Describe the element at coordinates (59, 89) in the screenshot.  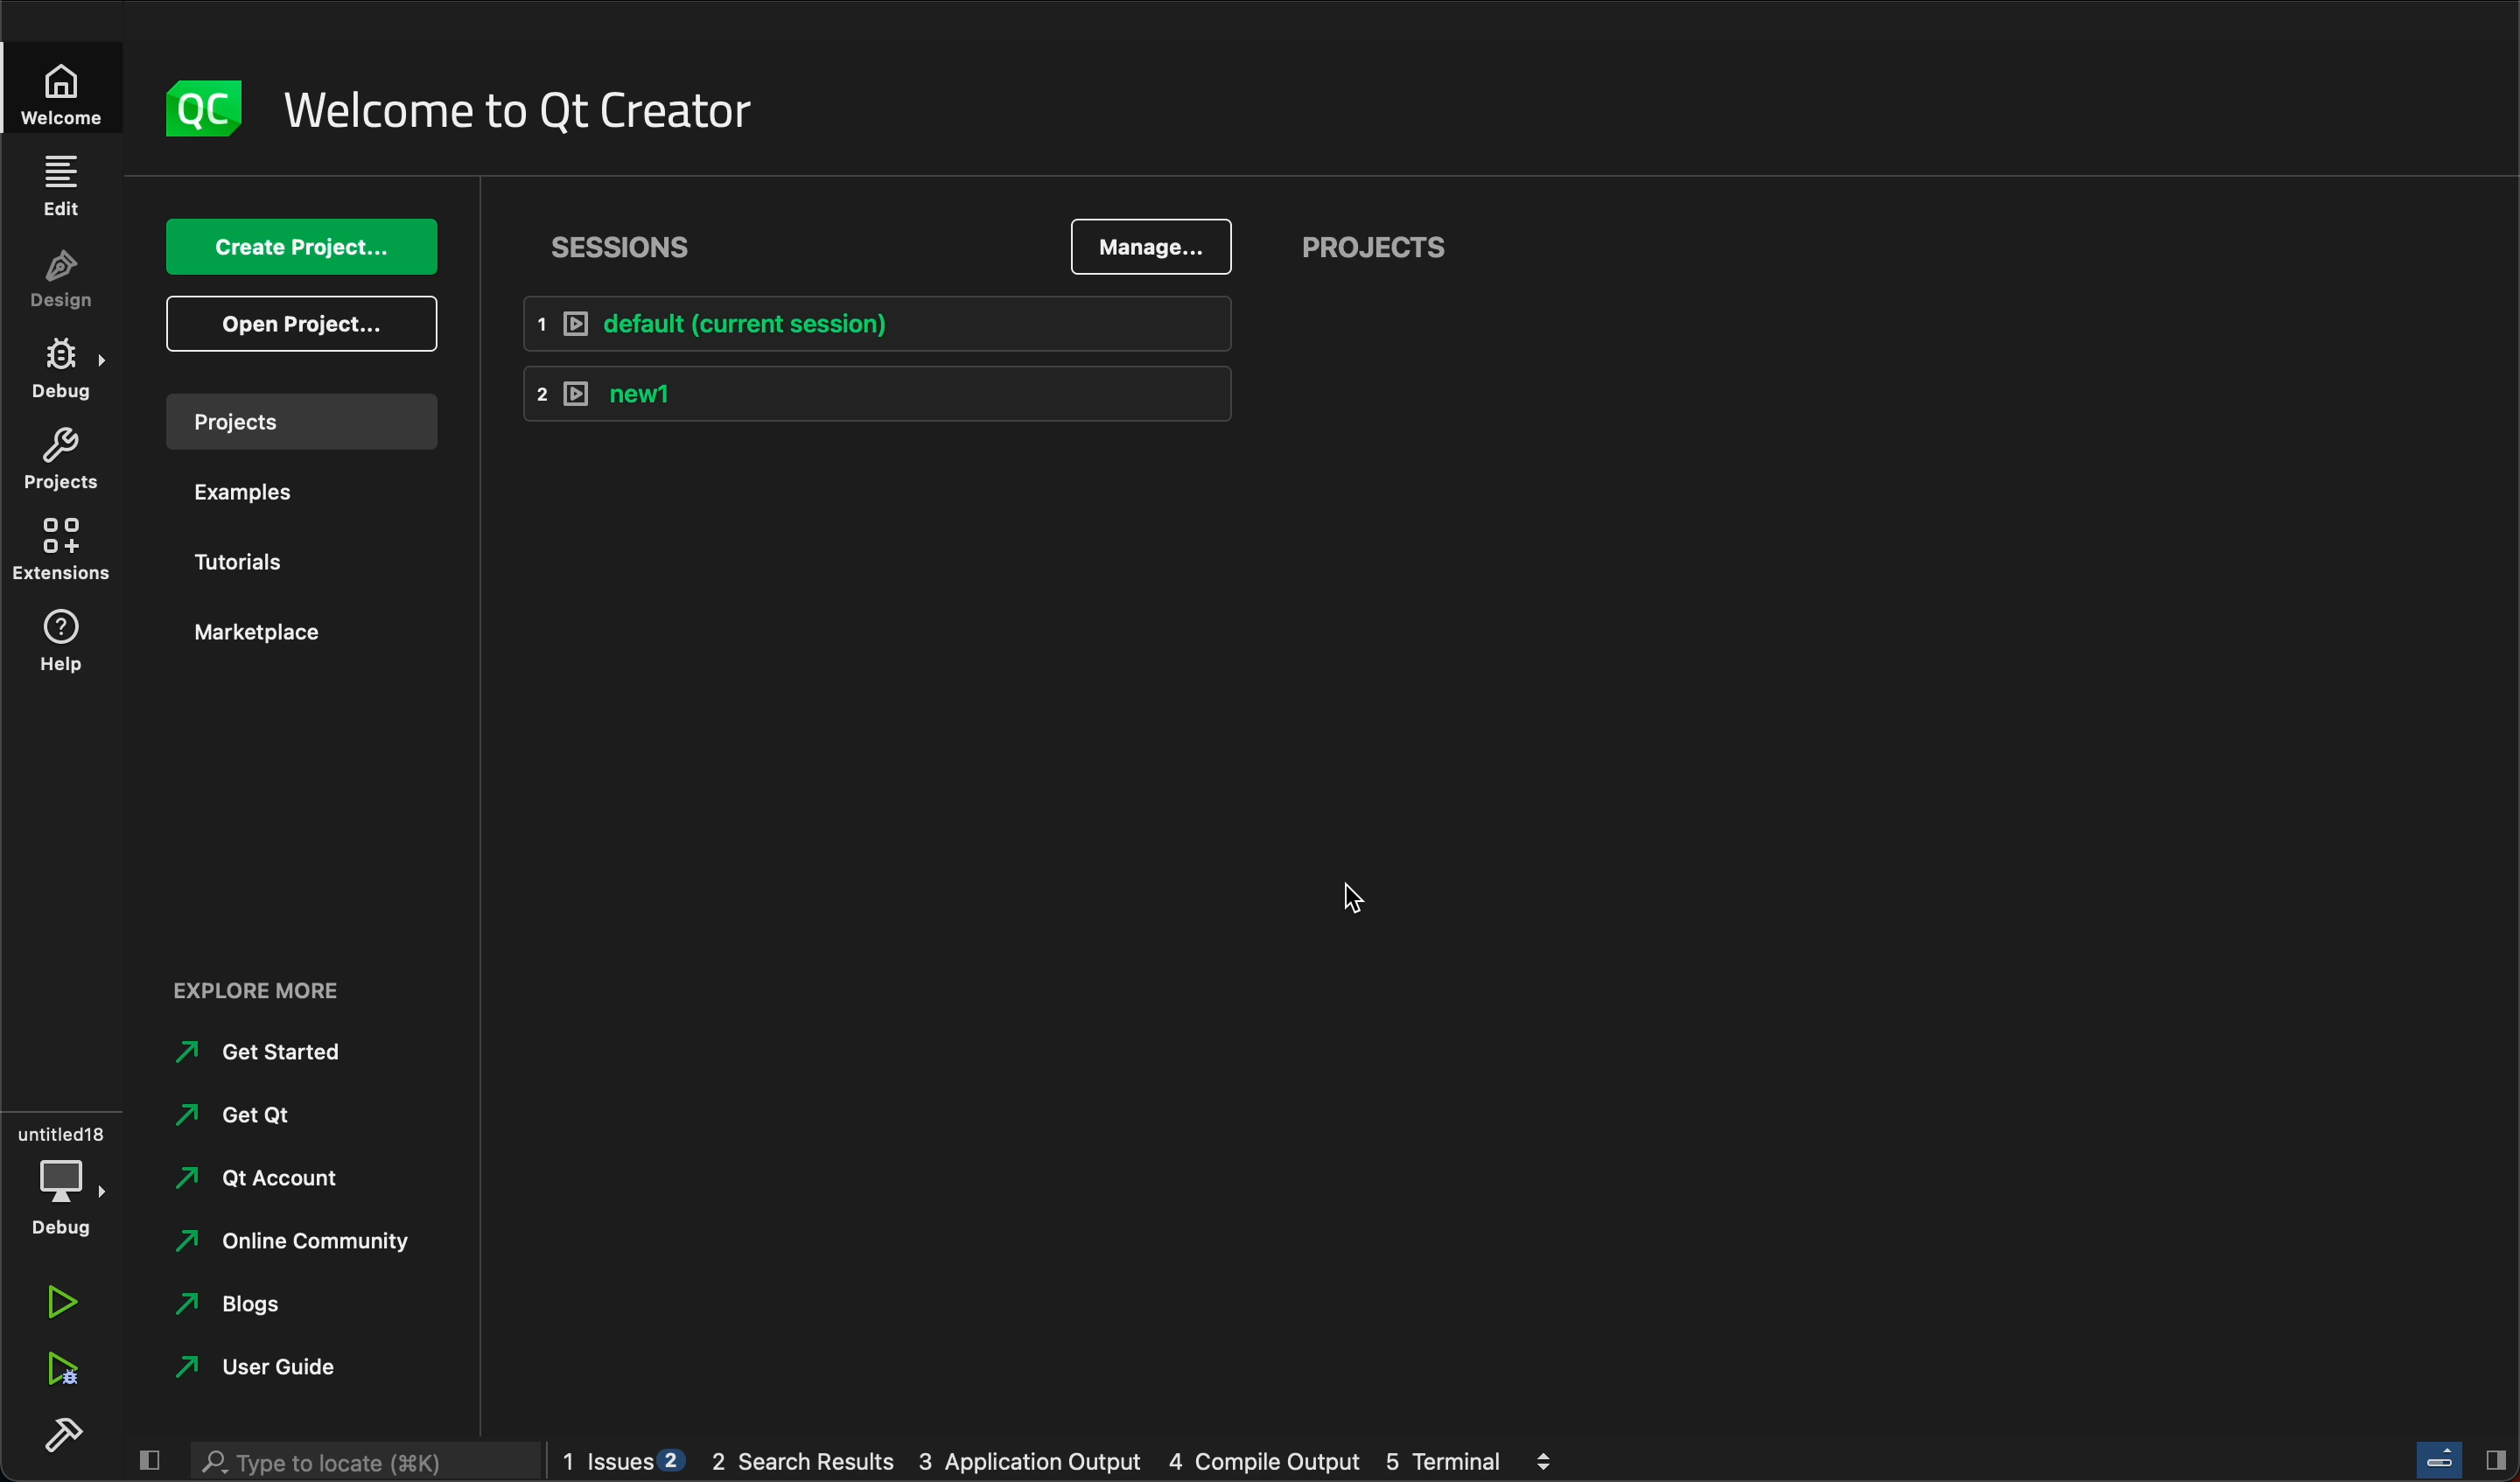
I see `welcome` at that location.